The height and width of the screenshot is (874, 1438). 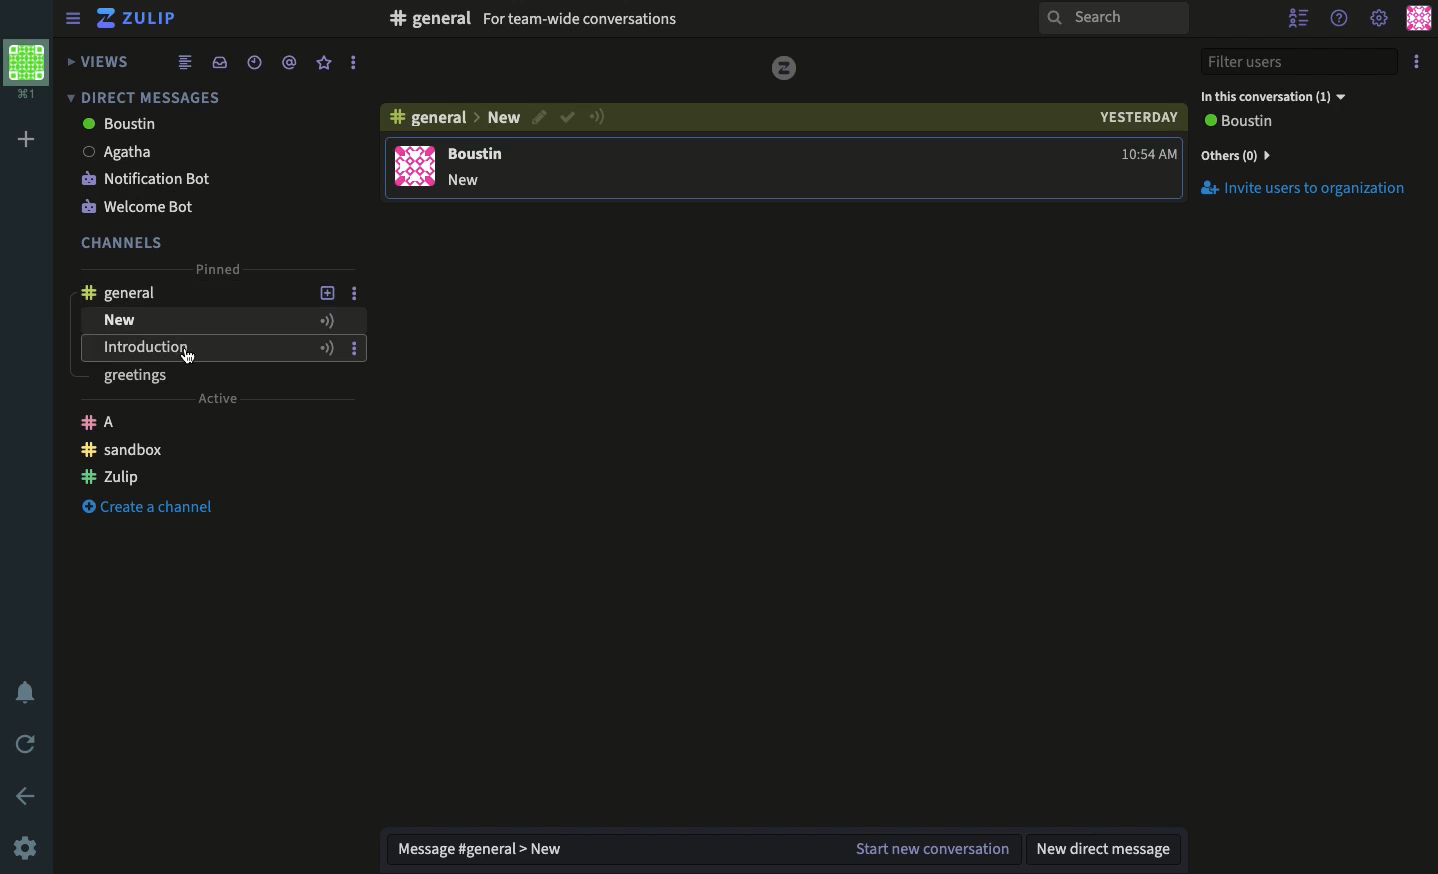 I want to click on Help, so click(x=1340, y=15).